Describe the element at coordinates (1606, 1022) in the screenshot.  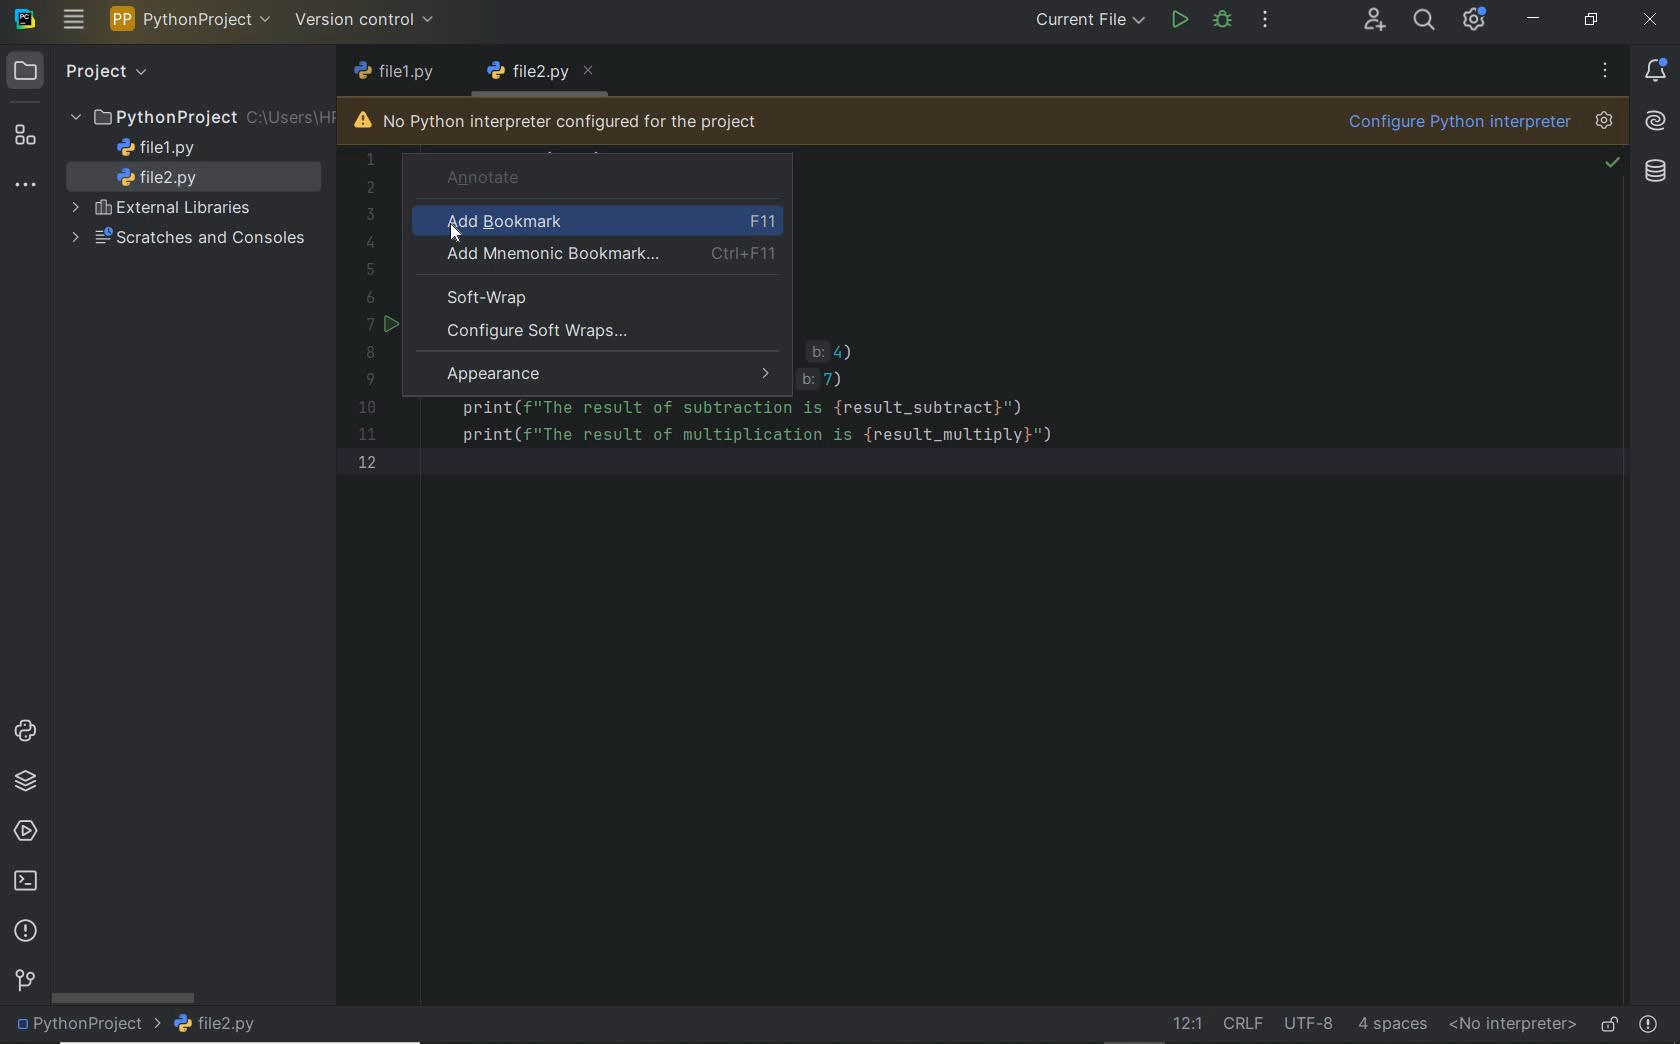
I see `make file ready only` at that location.